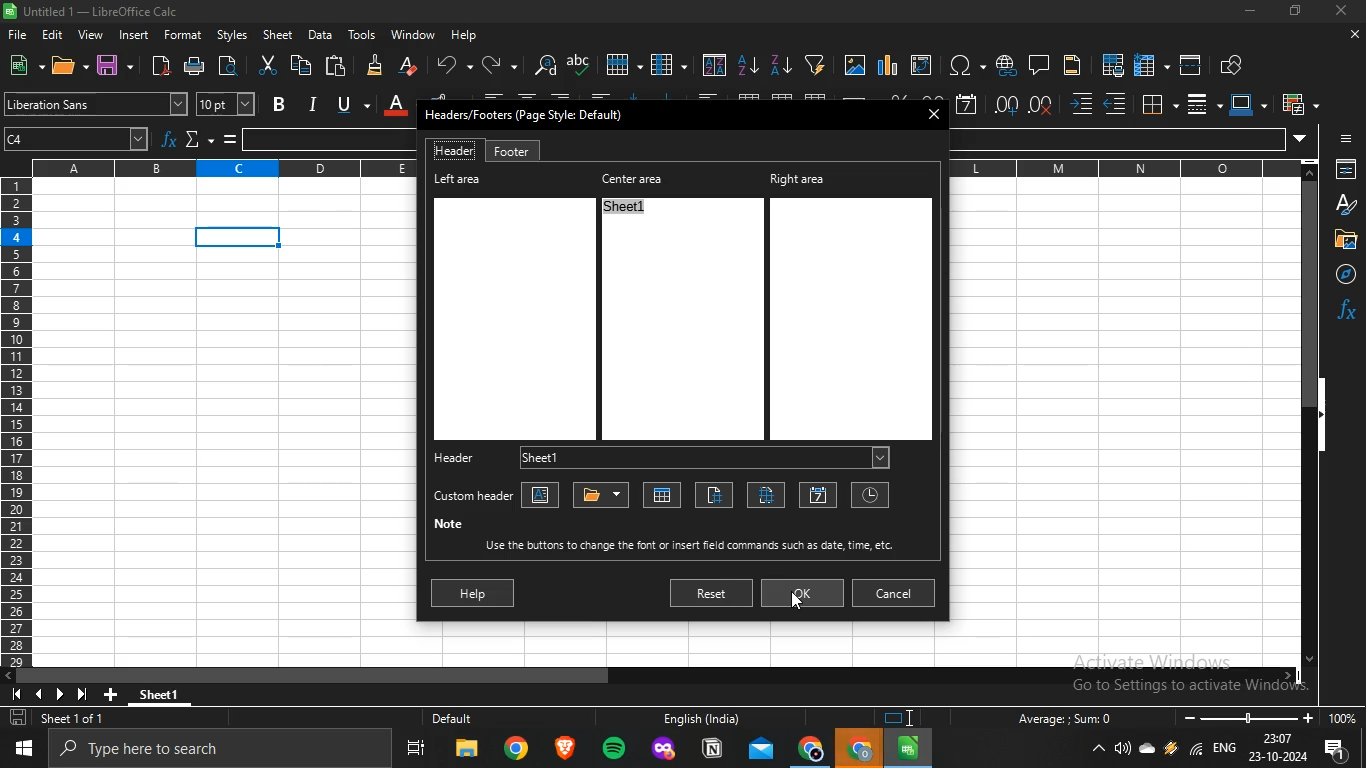 This screenshot has height=768, width=1366. I want to click on split window, so click(1191, 64).